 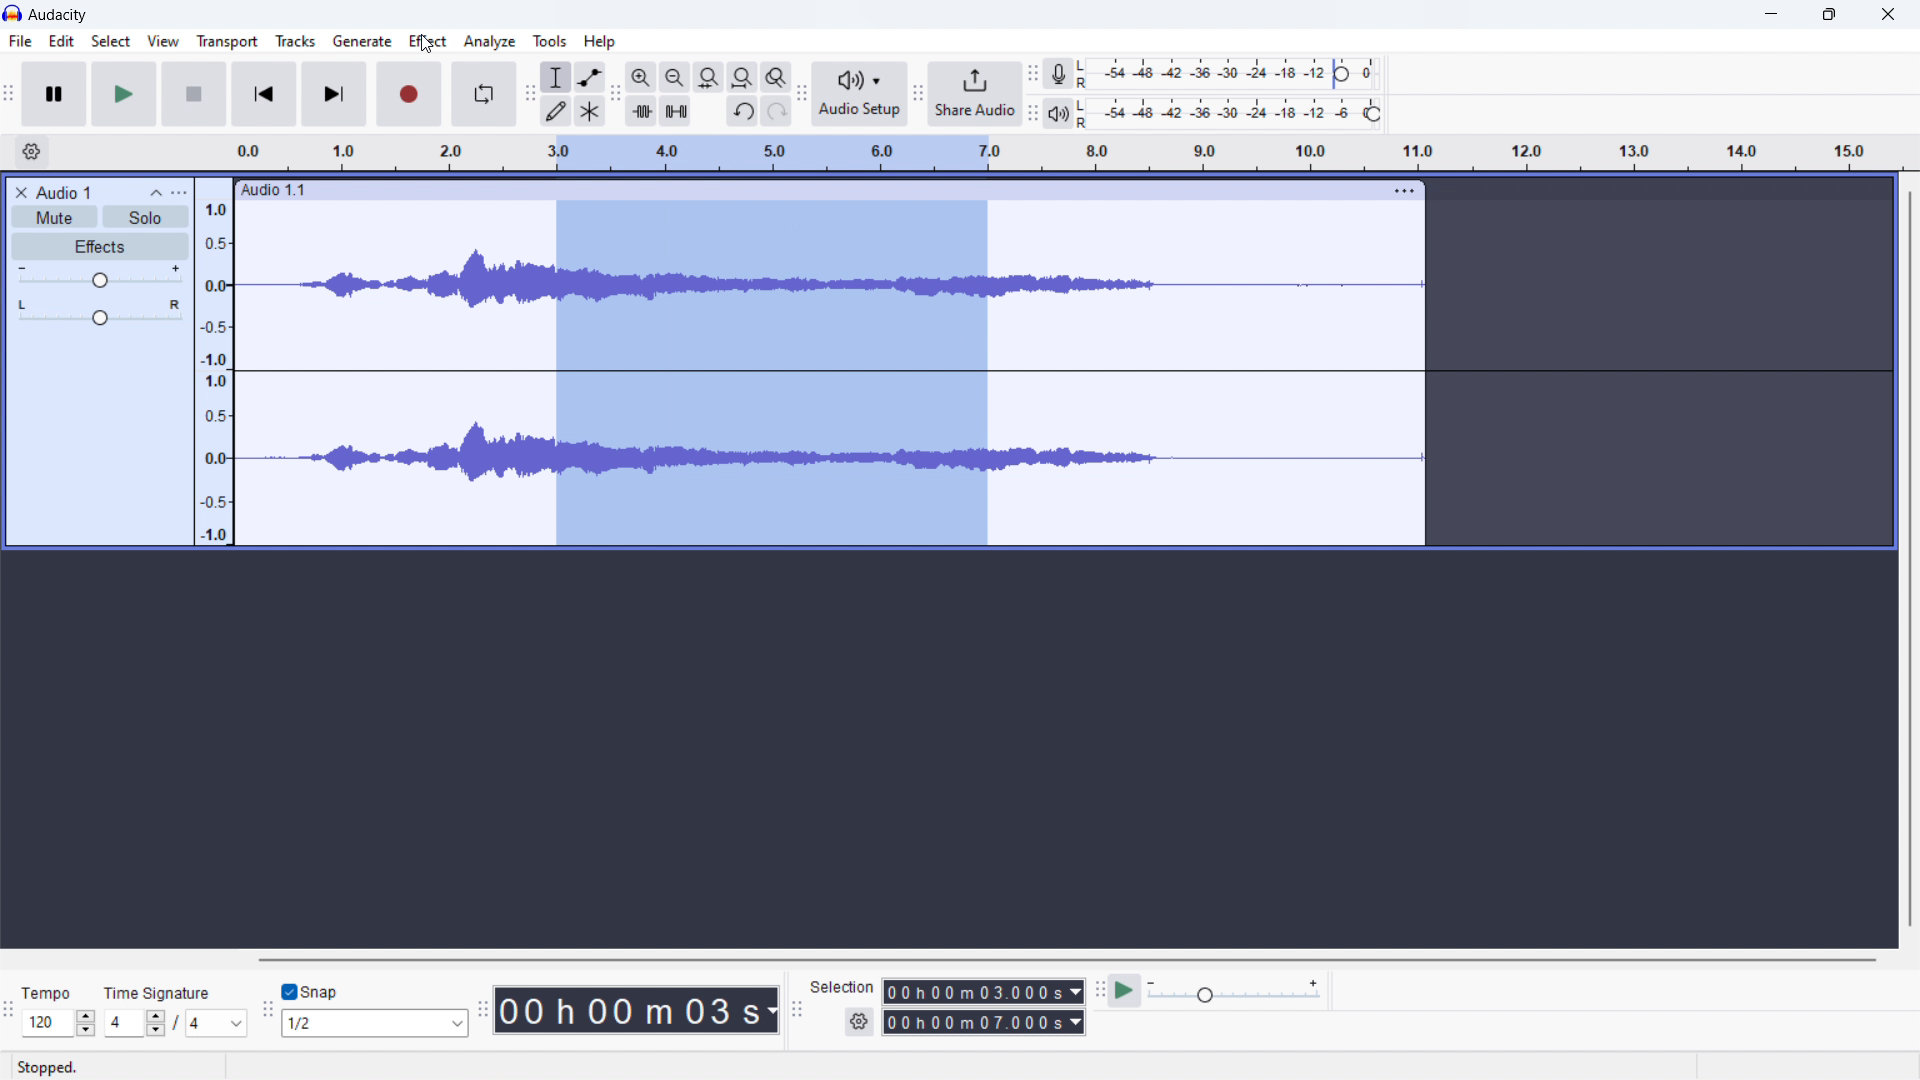 I want to click on maximize, so click(x=1829, y=15).